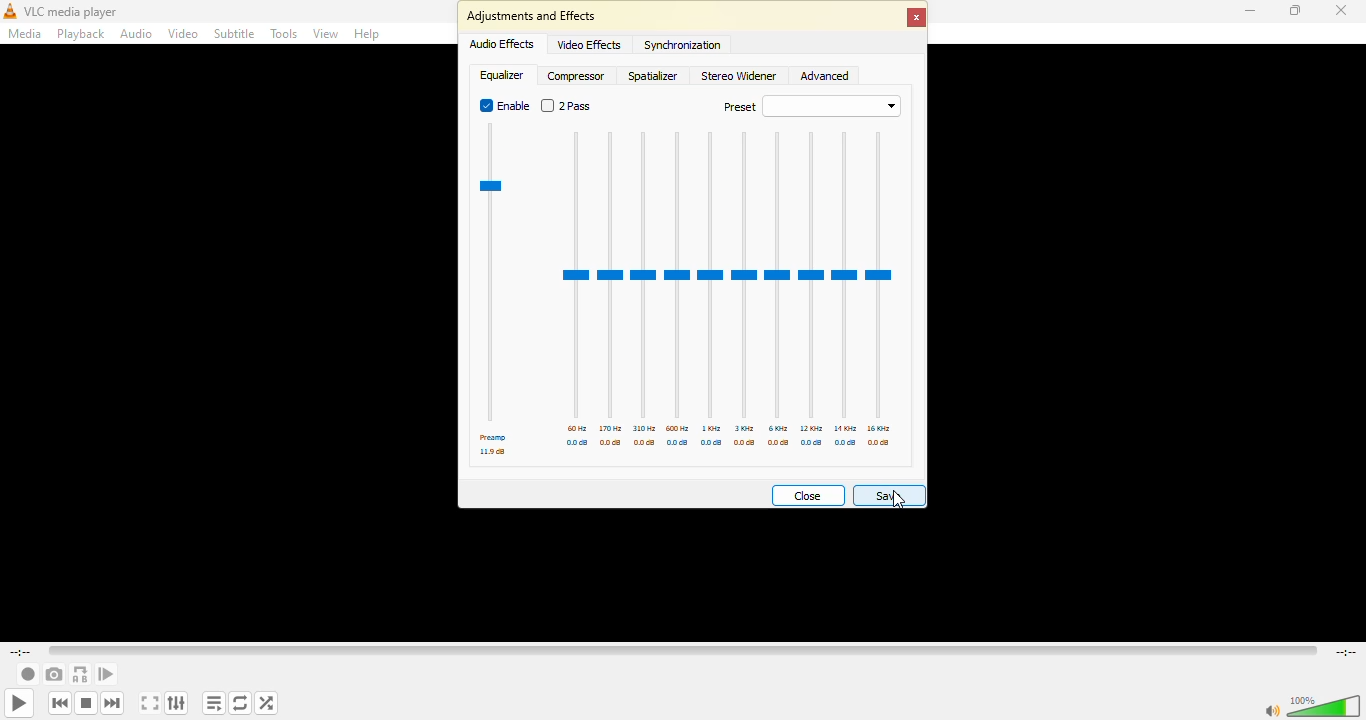  Describe the element at coordinates (845, 273) in the screenshot. I see `adjustor` at that location.